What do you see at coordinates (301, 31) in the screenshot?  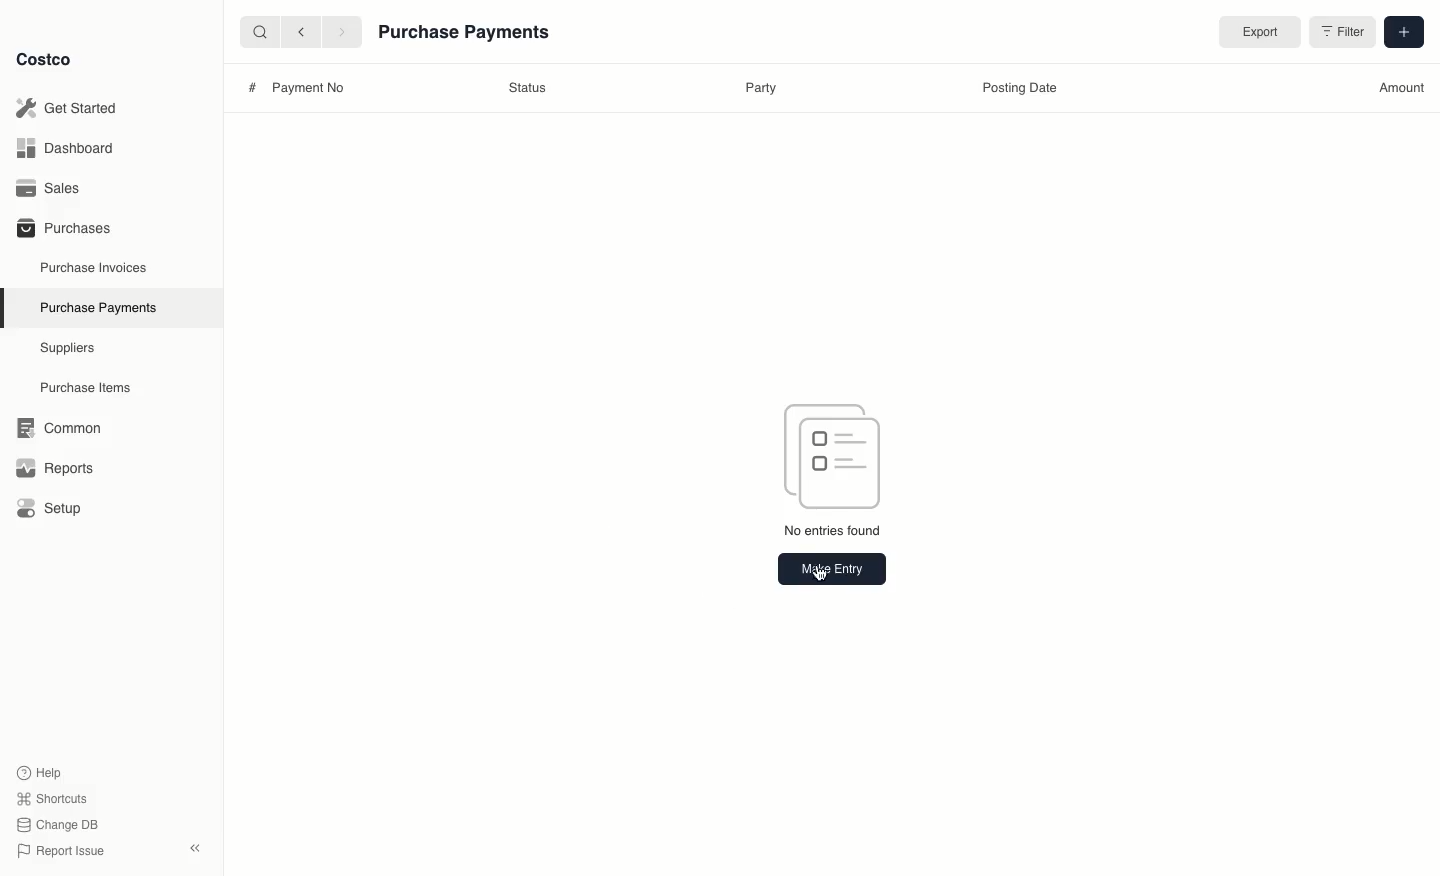 I see `Back` at bounding box center [301, 31].